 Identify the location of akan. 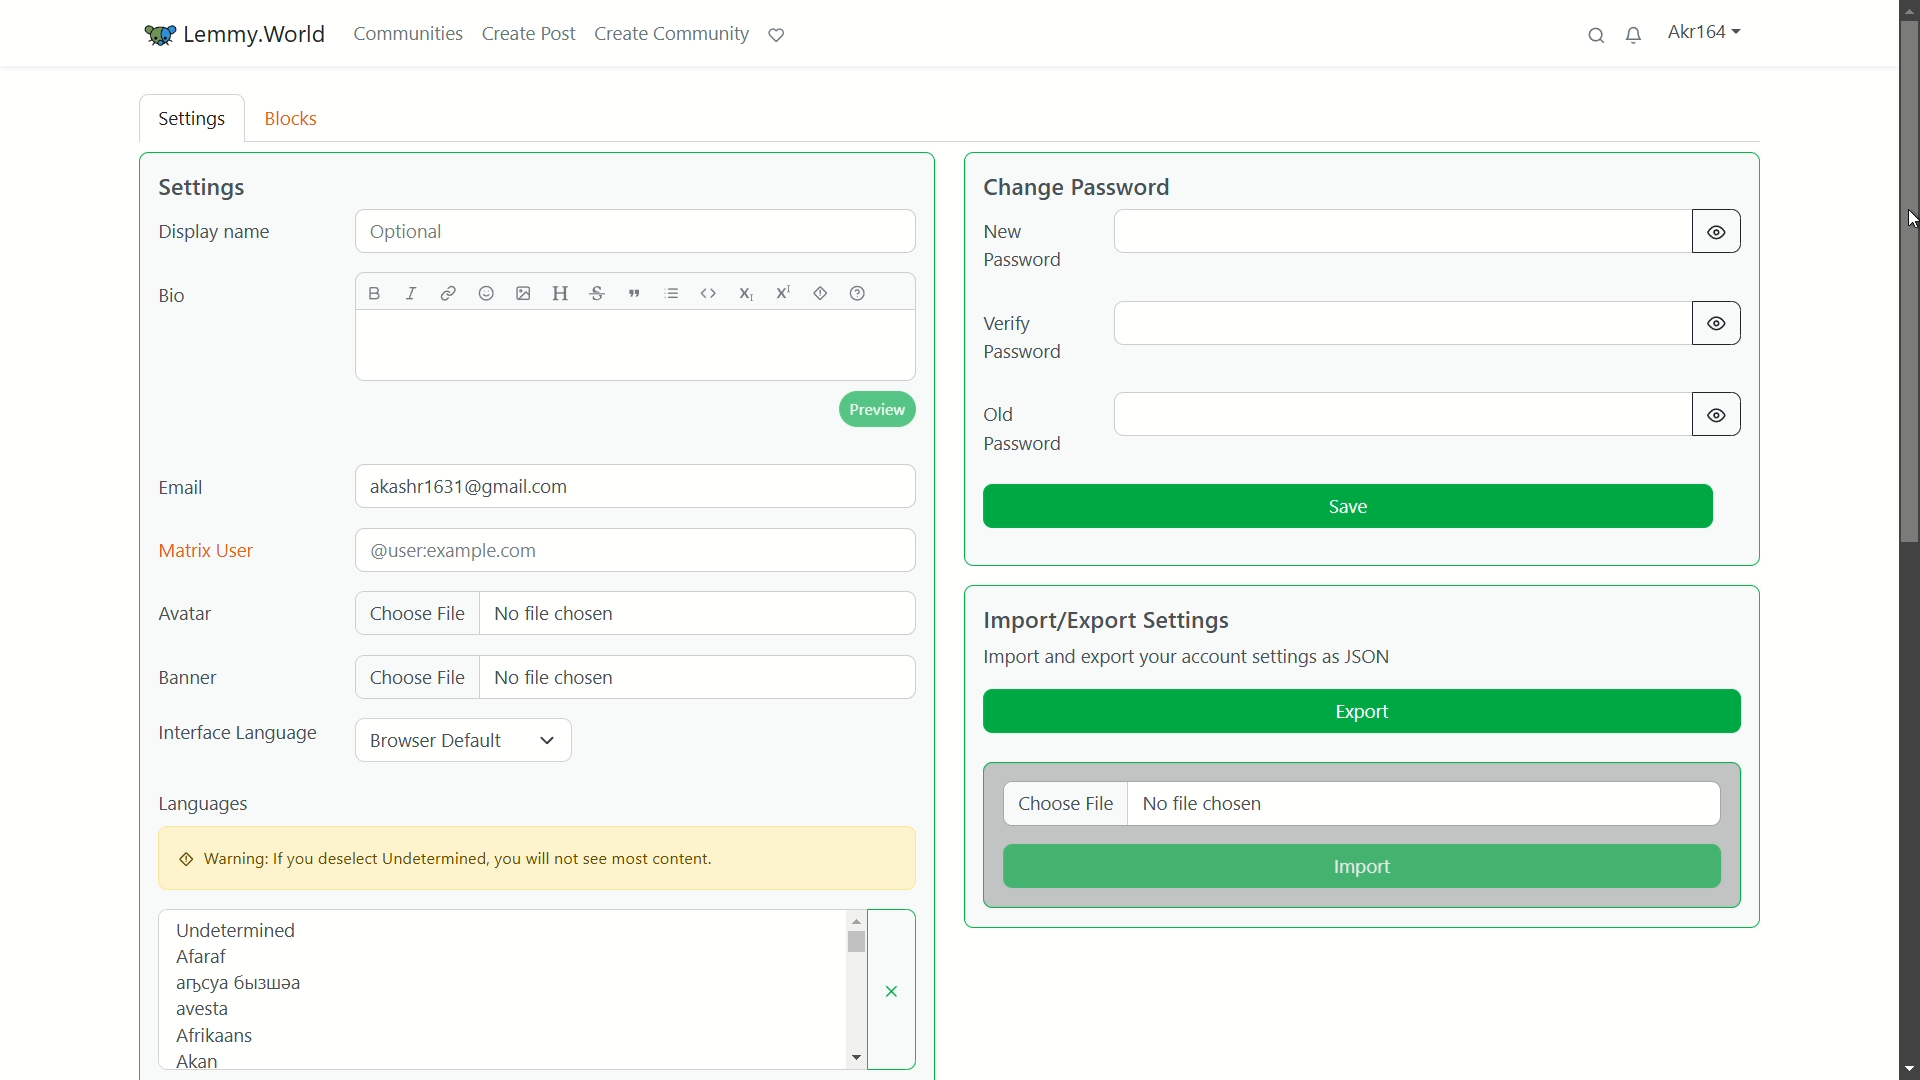
(193, 1063).